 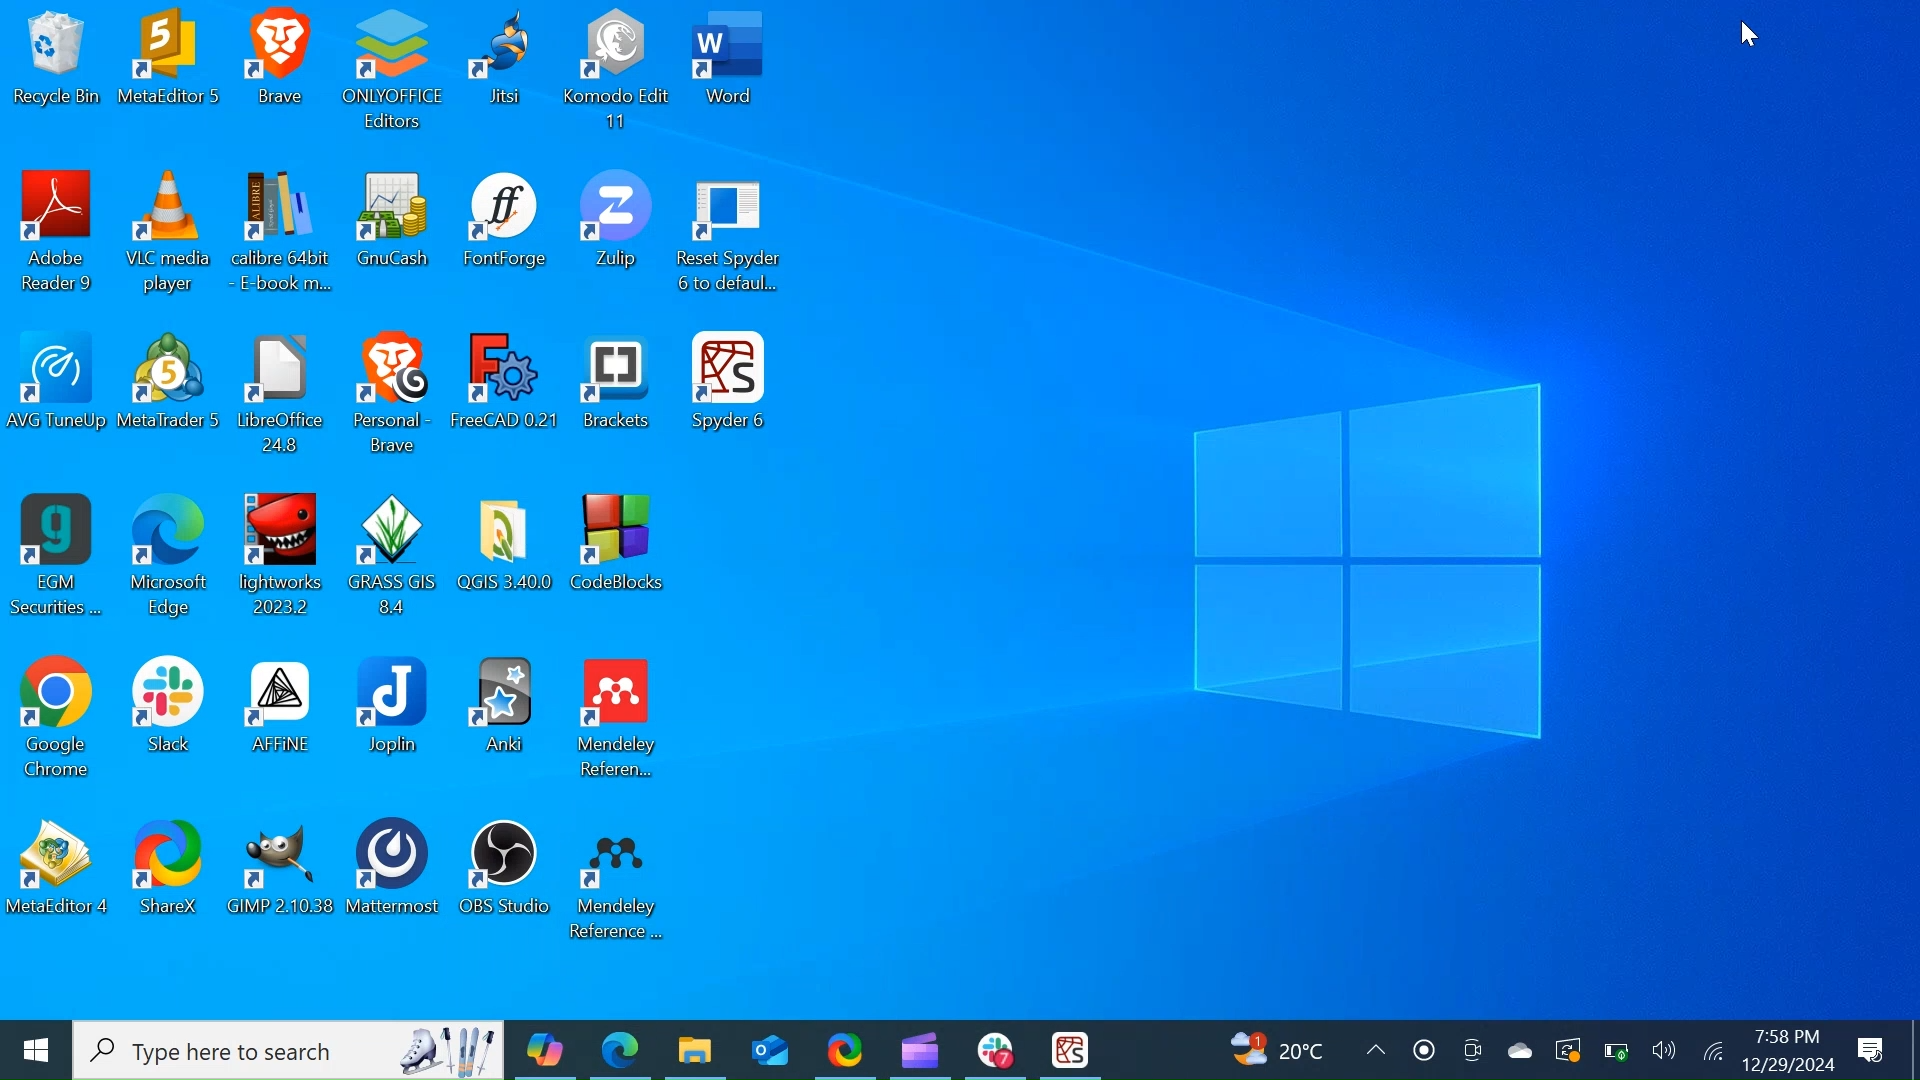 I want to click on 12/29/2024, so click(x=1792, y=1065).